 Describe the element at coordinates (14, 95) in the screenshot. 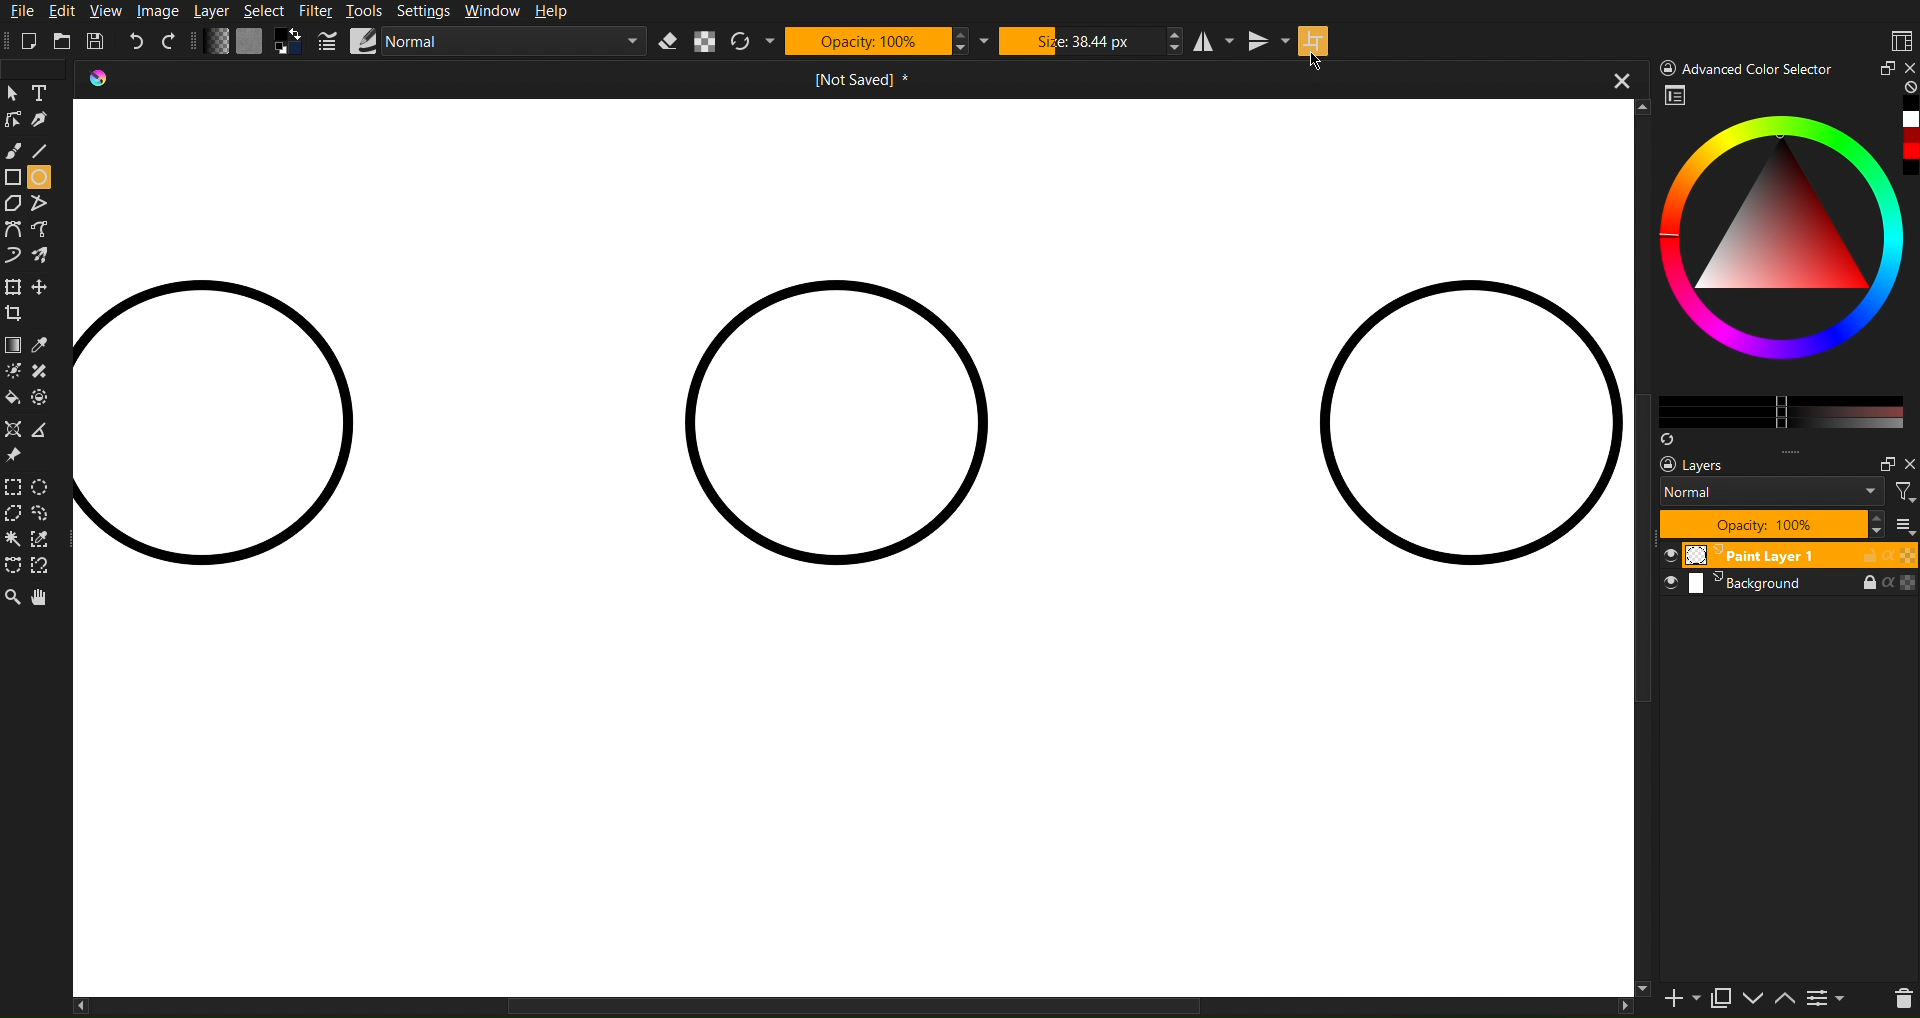

I see `Cursor` at that location.